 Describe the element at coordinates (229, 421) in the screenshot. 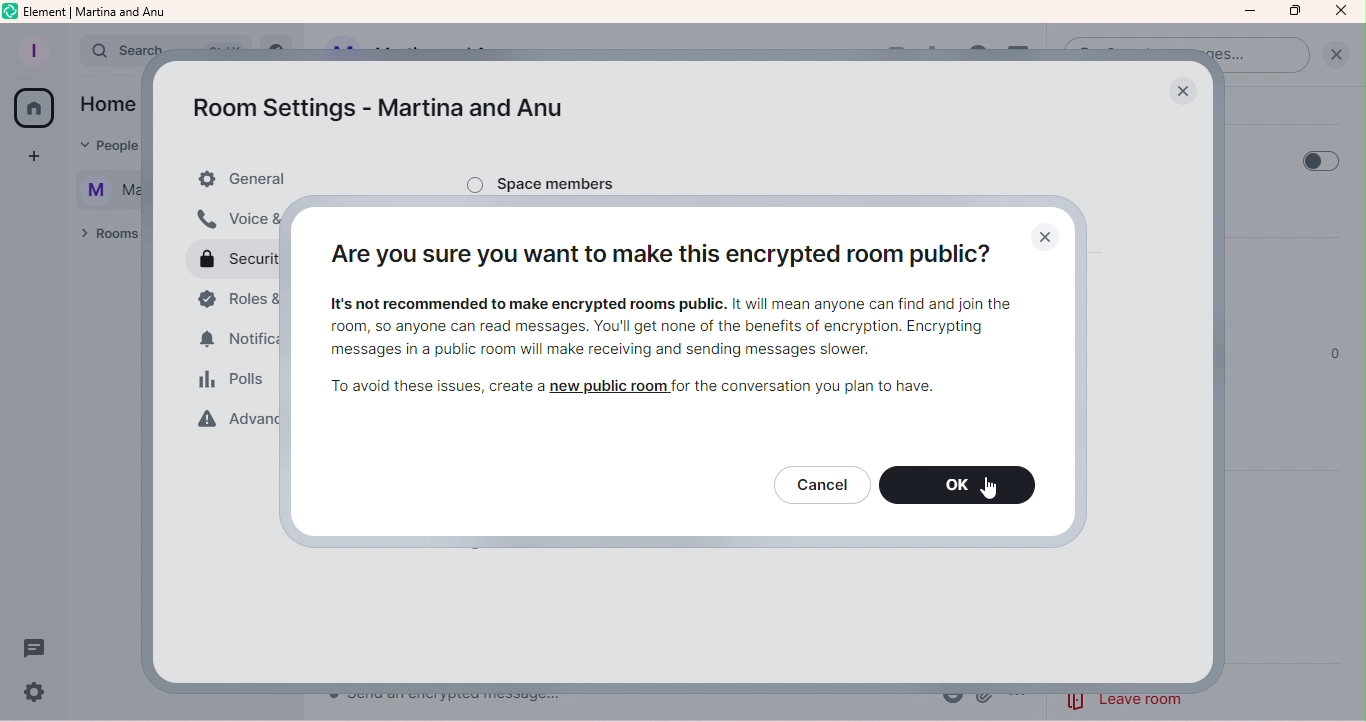

I see `Advanced` at that location.